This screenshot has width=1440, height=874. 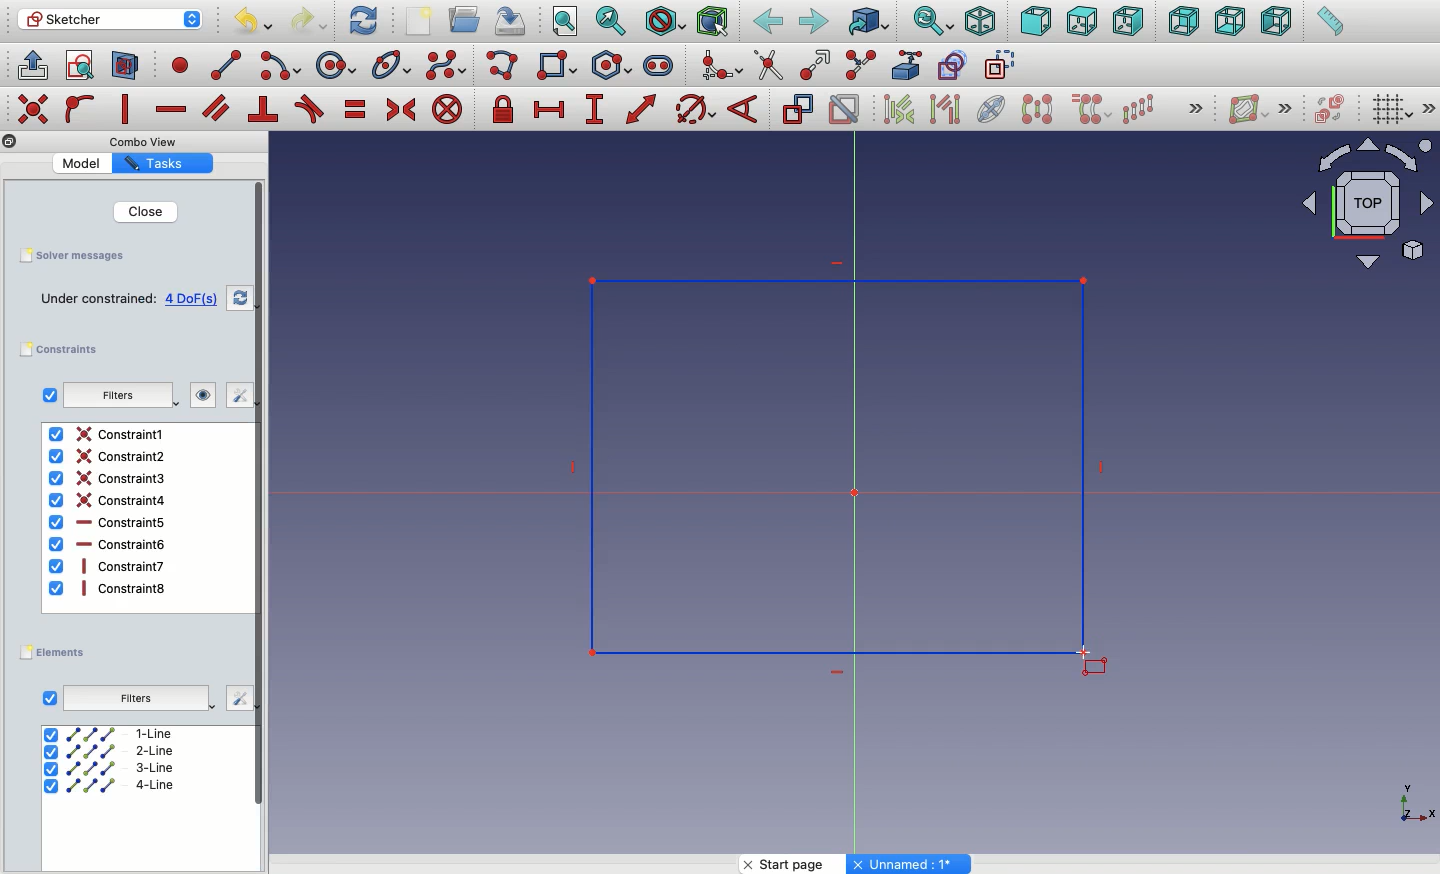 I want to click on Navigator, so click(x=1368, y=204).